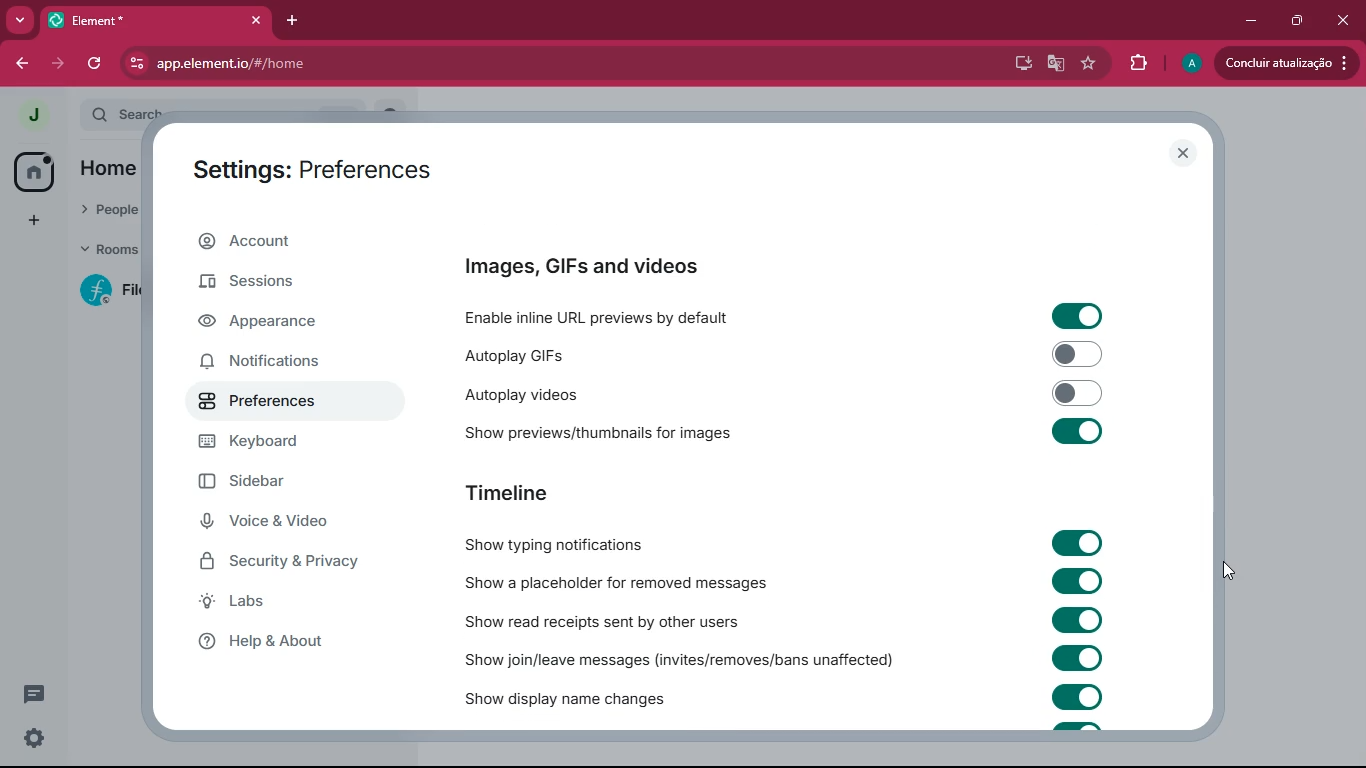 The image size is (1366, 768). Describe the element at coordinates (622, 580) in the screenshot. I see `show a placeholder for removed messages` at that location.